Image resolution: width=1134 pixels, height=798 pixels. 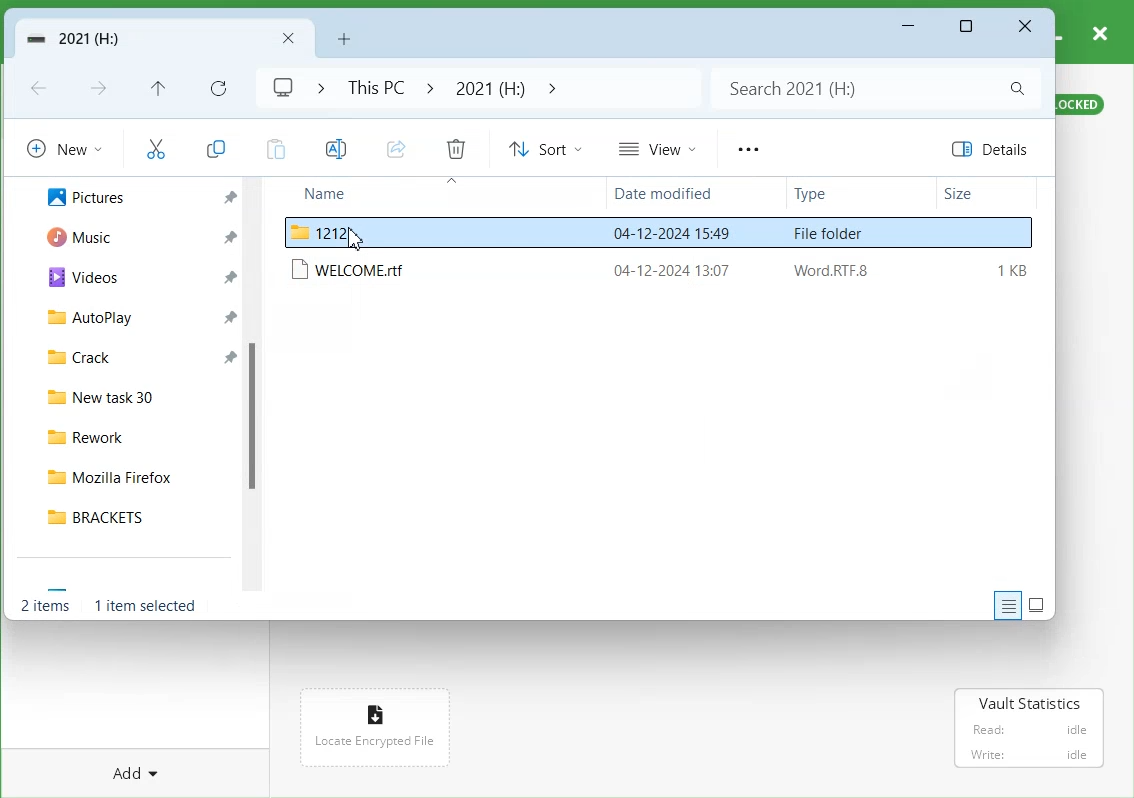 What do you see at coordinates (373, 711) in the screenshot?
I see `icon` at bounding box center [373, 711].